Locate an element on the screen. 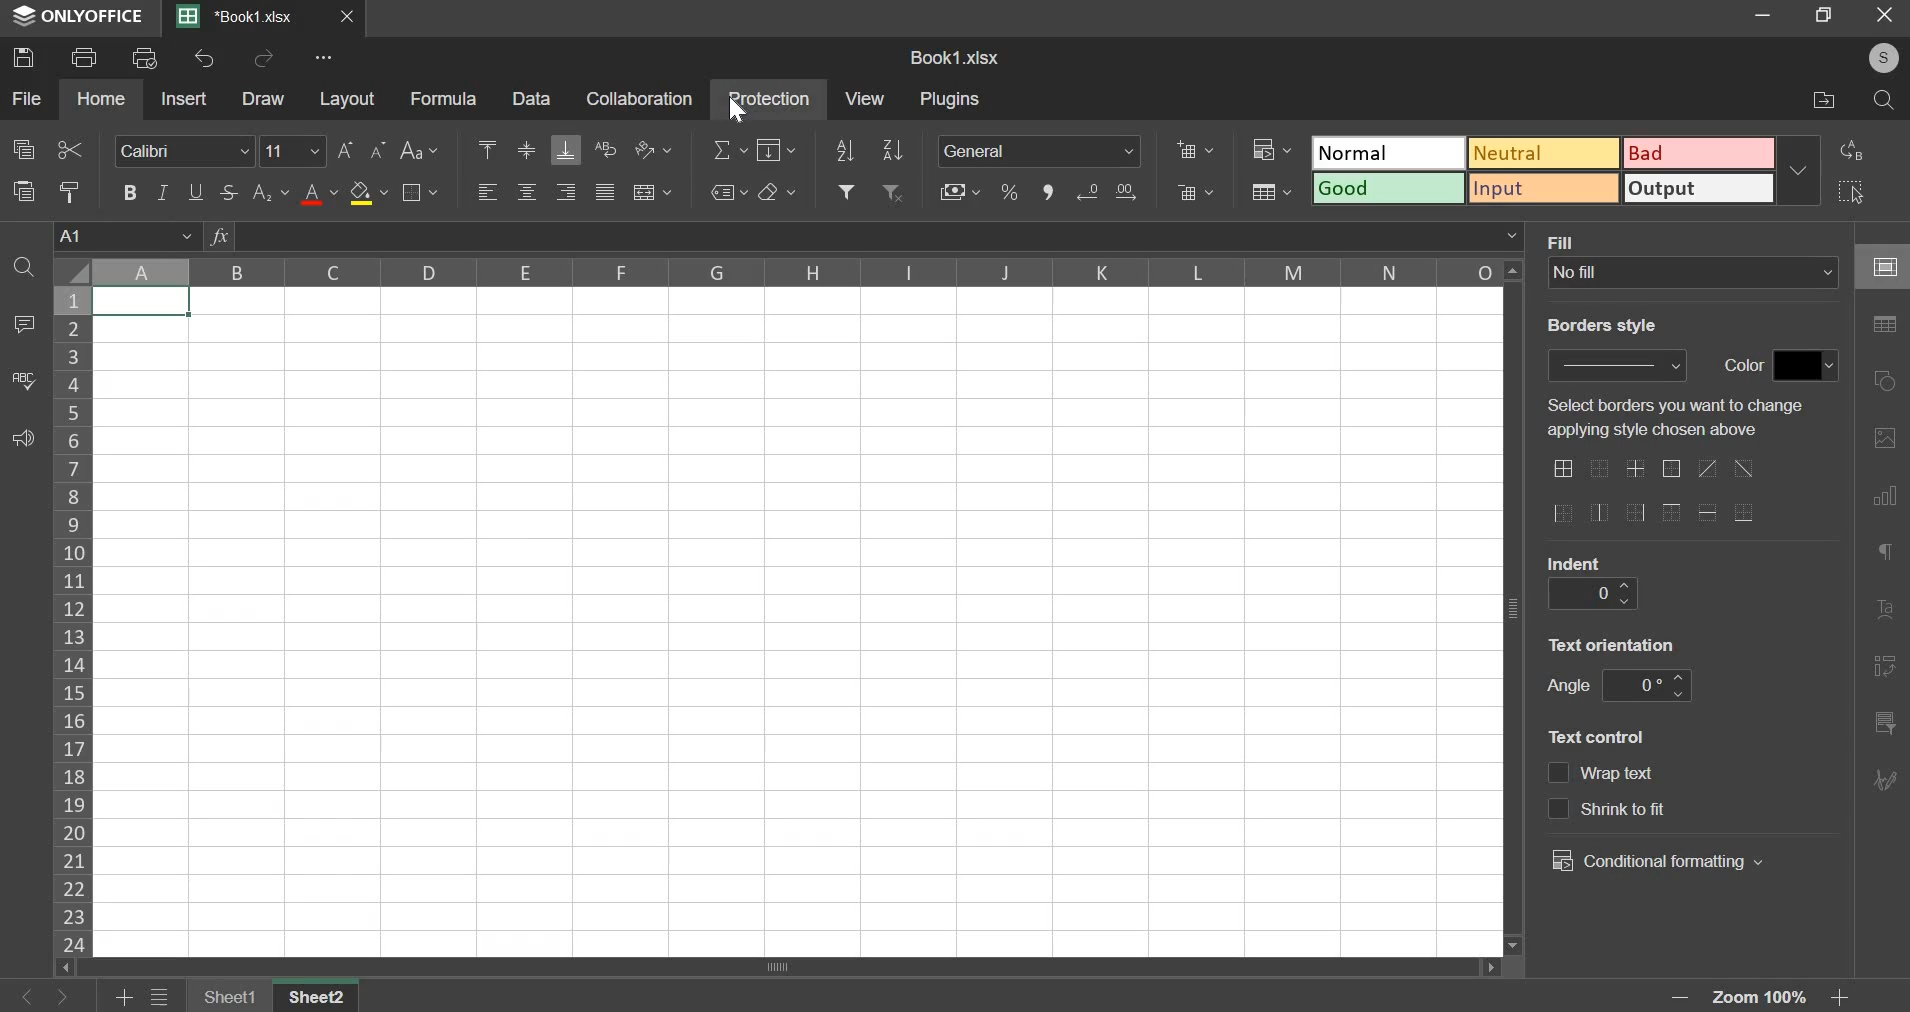 The height and width of the screenshot is (1012, 1910). rows is located at coordinates (73, 619).